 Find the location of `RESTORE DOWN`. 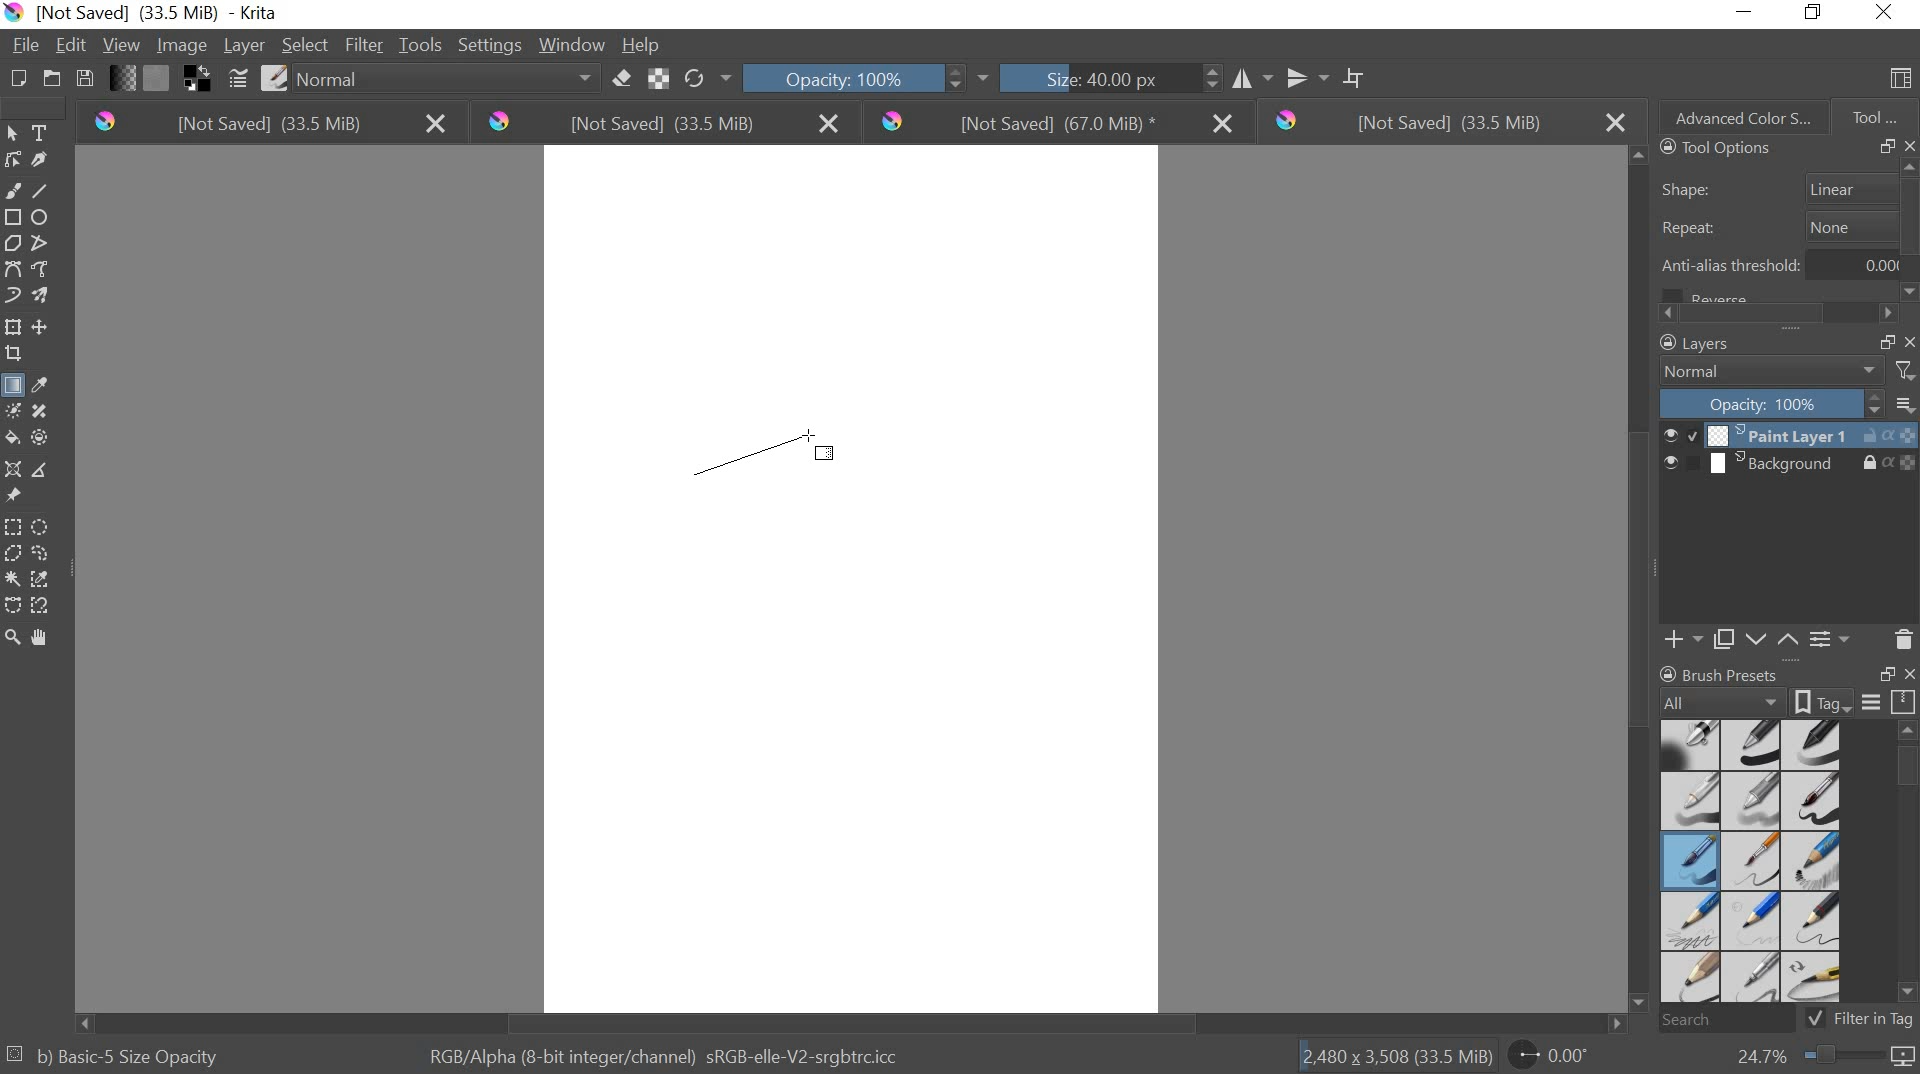

RESTORE DOWN is located at coordinates (1886, 341).